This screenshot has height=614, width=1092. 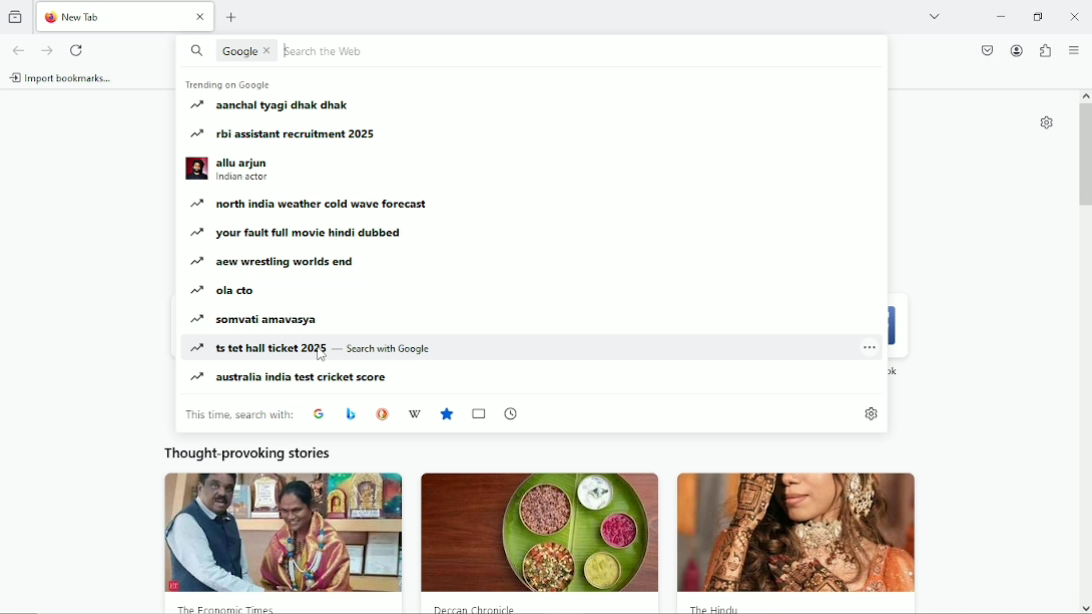 What do you see at coordinates (1016, 50) in the screenshot?
I see `account` at bounding box center [1016, 50].